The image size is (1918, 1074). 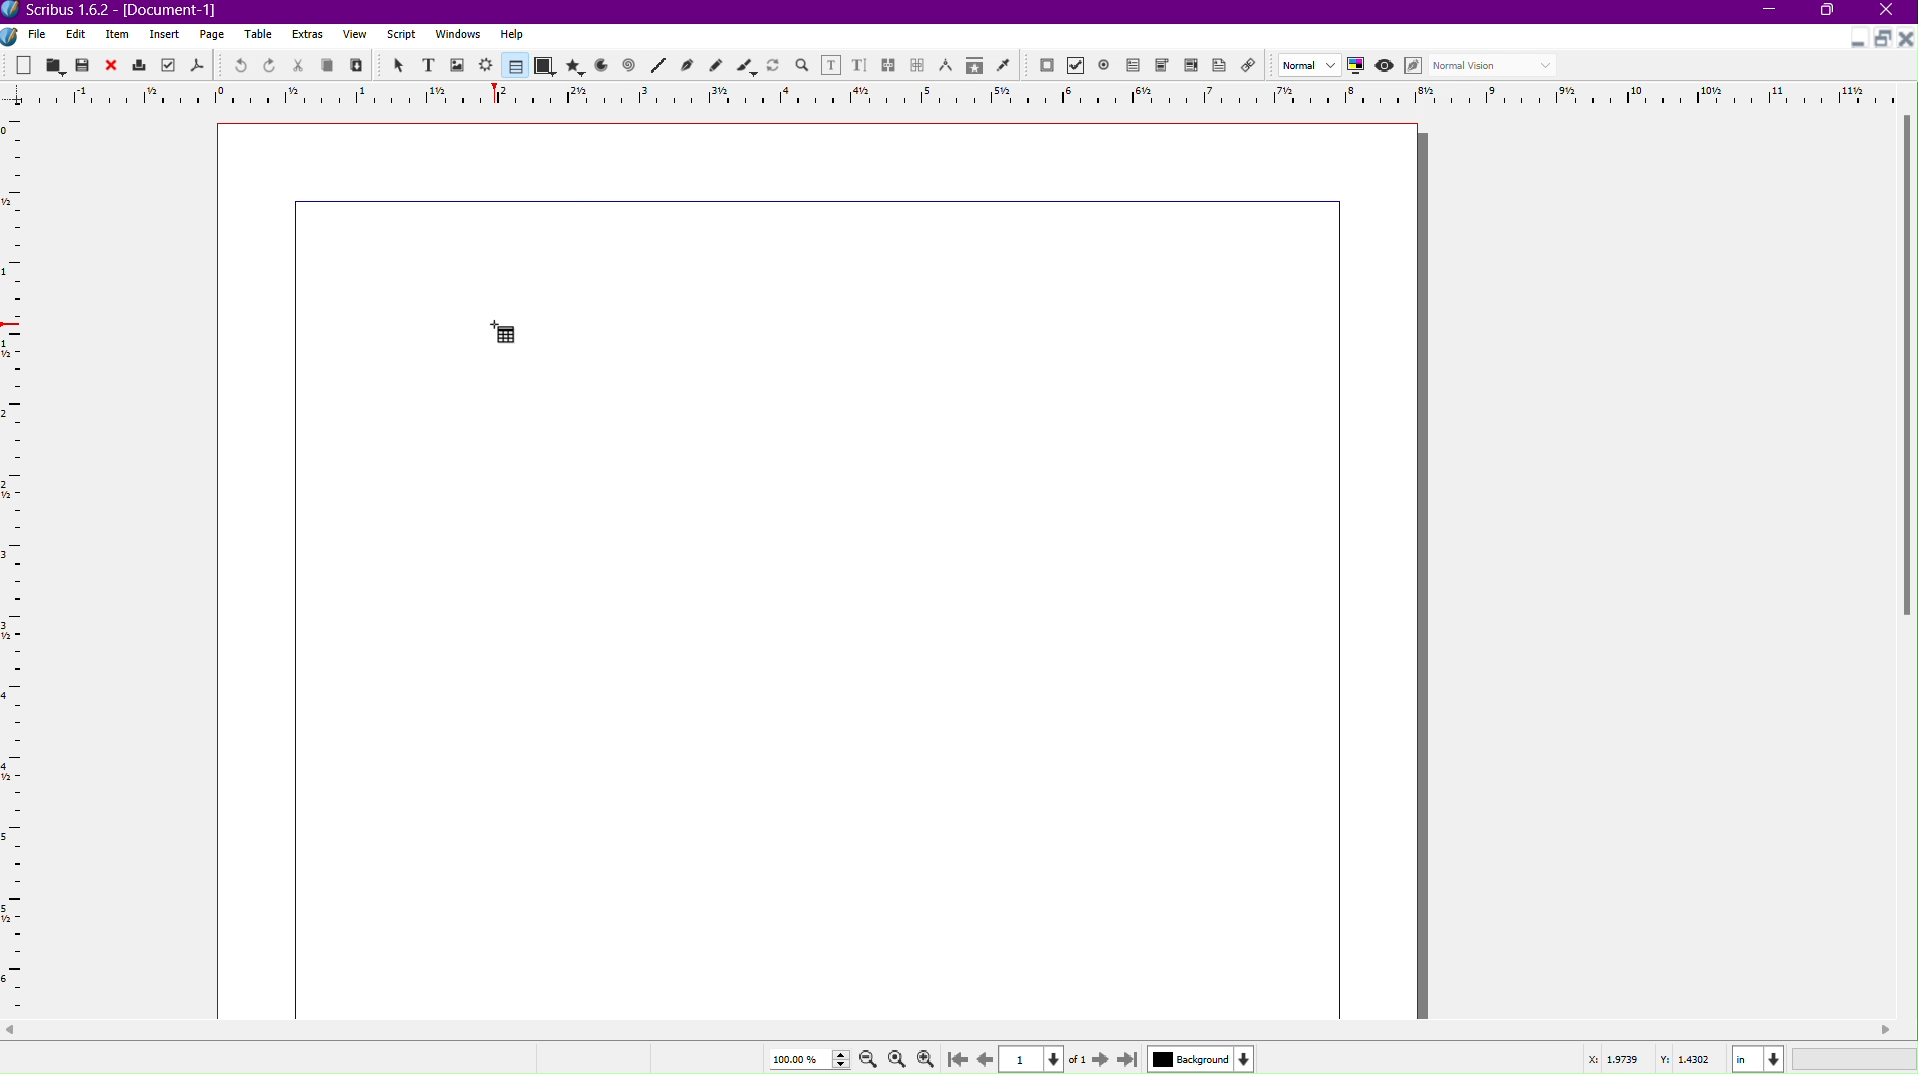 What do you see at coordinates (1745, 1057) in the screenshot?
I see `Coordinates` at bounding box center [1745, 1057].